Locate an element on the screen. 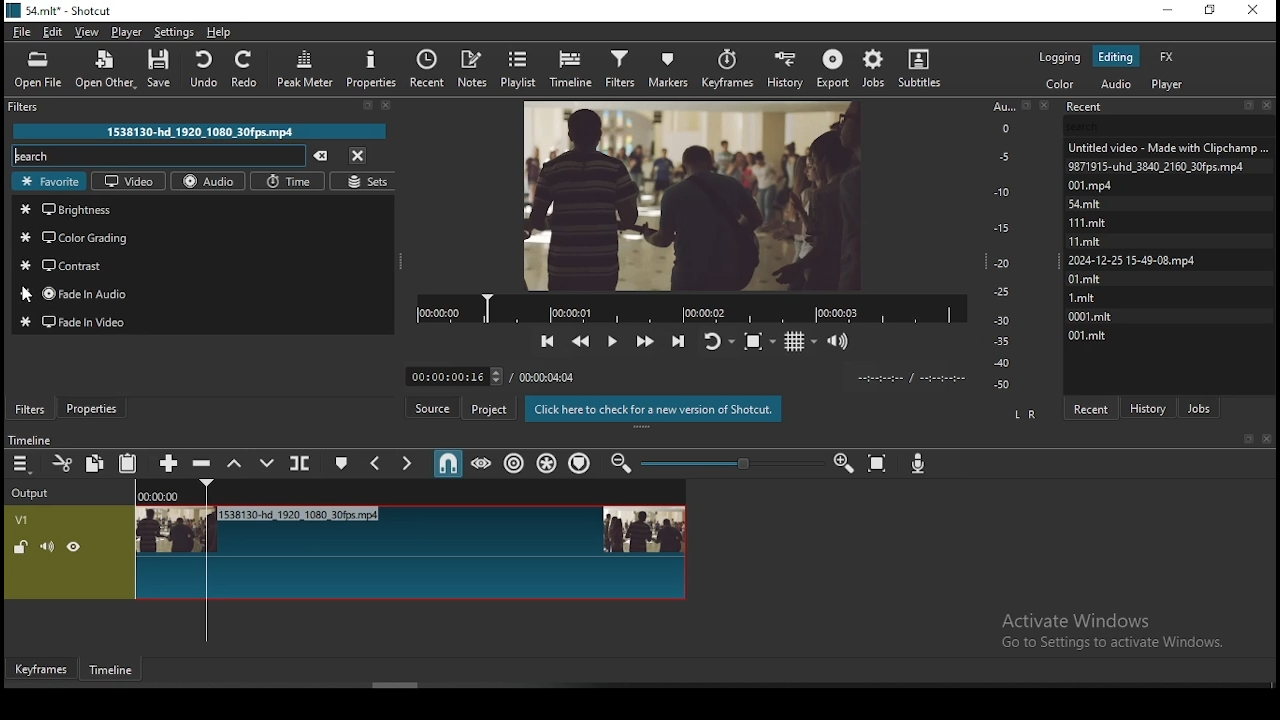  skip to the next point is located at coordinates (679, 341).